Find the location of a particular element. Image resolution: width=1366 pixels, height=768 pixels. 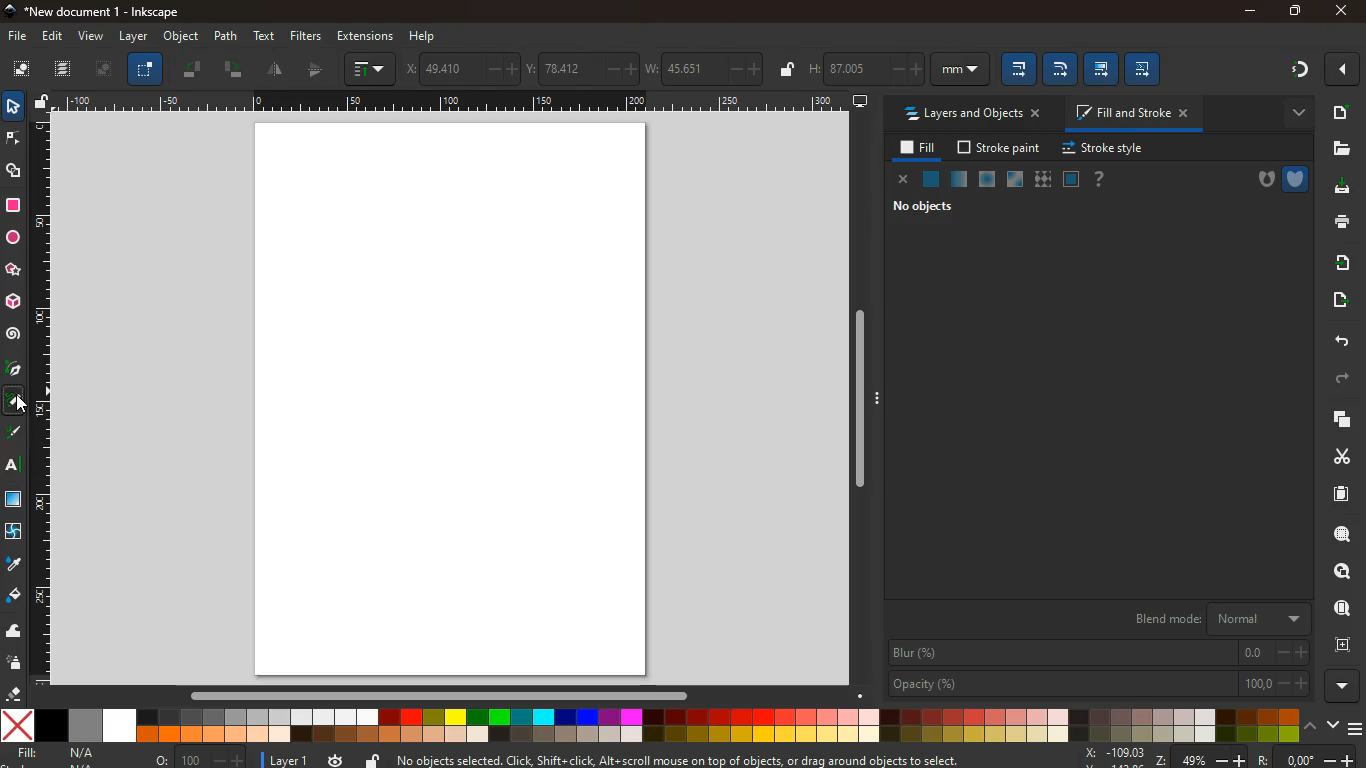

layer is located at coordinates (290, 761).